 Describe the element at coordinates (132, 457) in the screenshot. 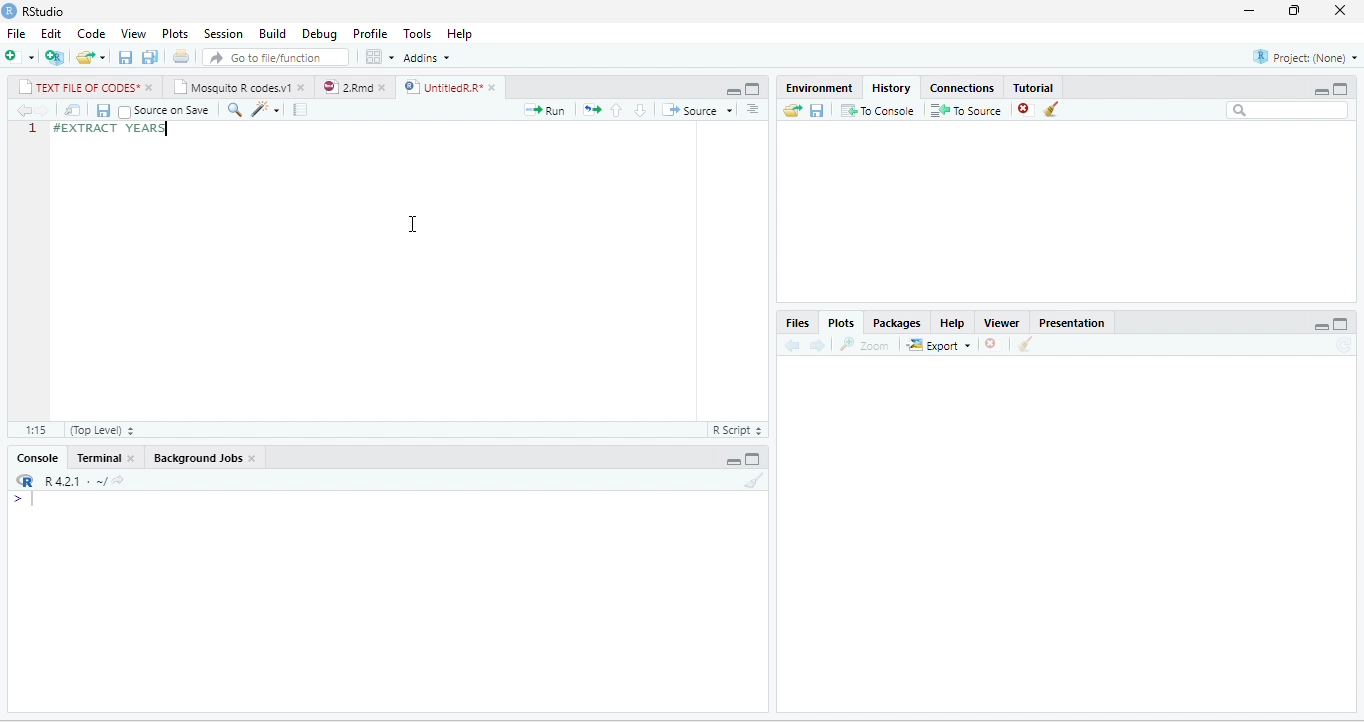

I see `close` at that location.